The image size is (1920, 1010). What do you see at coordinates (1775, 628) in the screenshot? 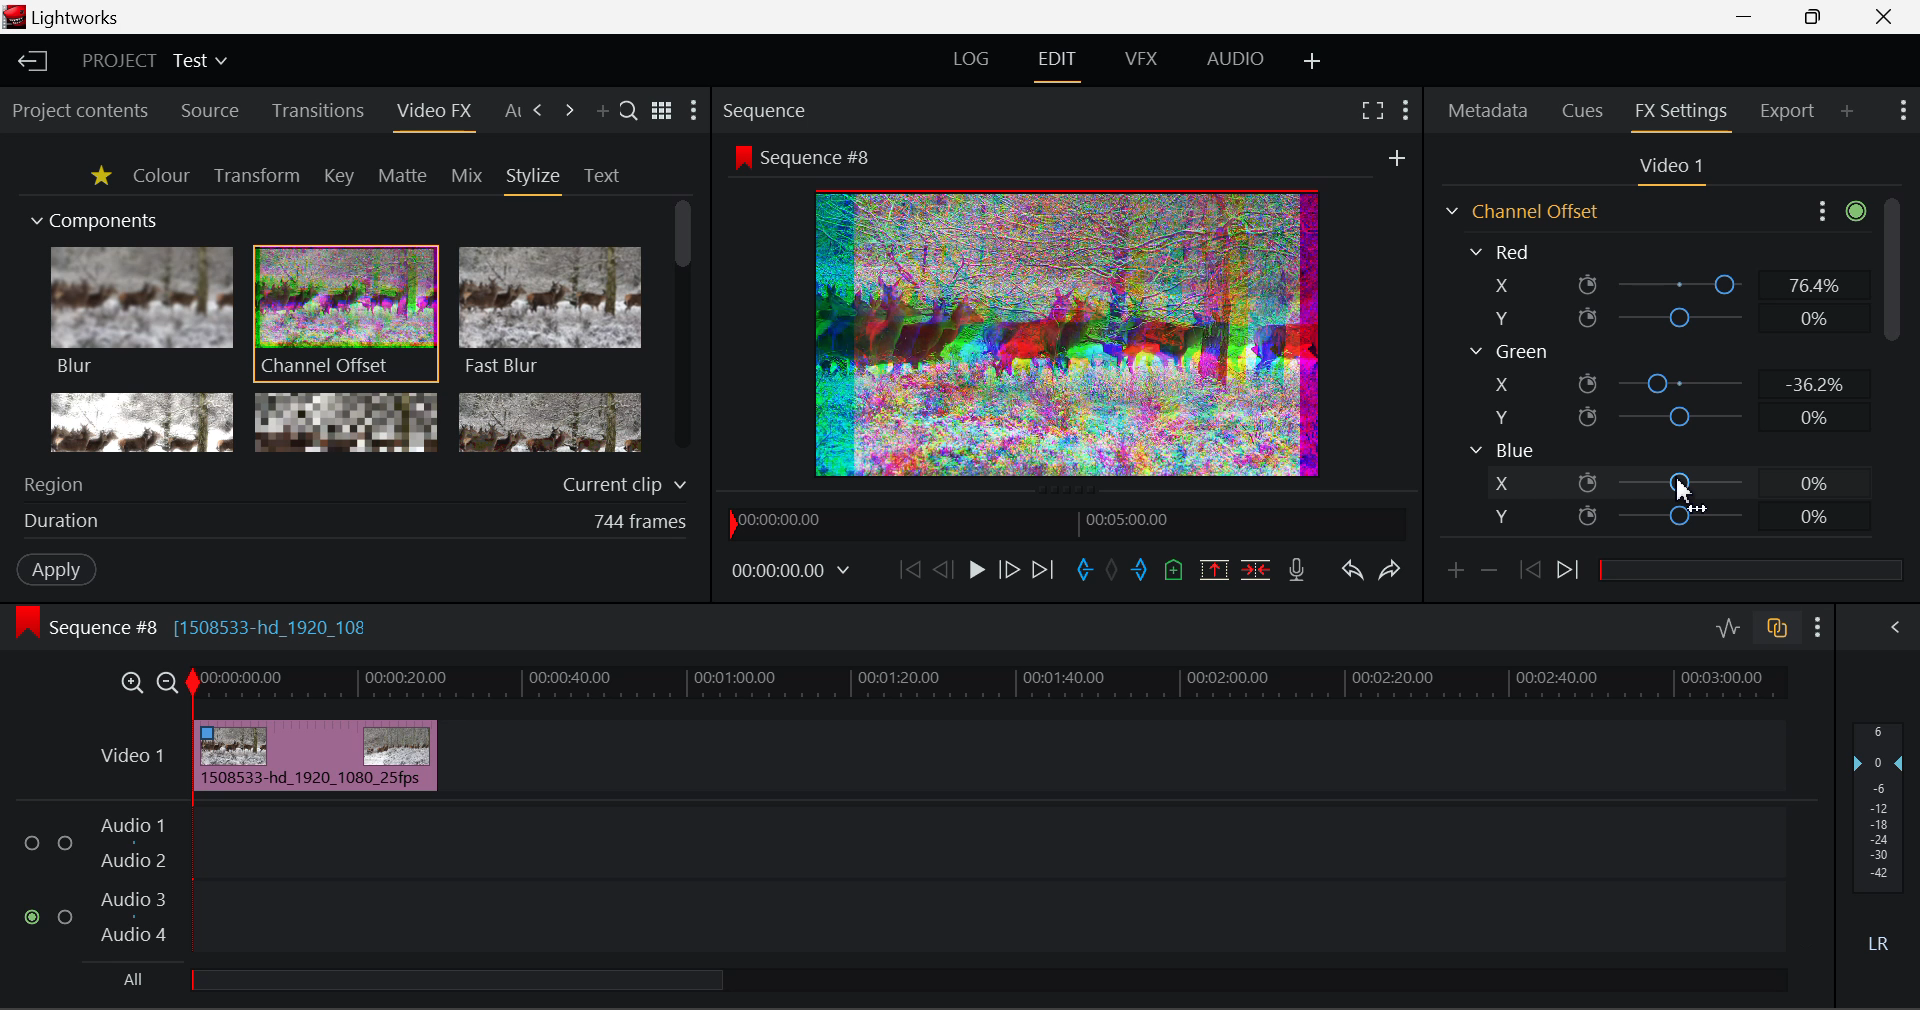
I see `Toggle auto track sync` at bounding box center [1775, 628].